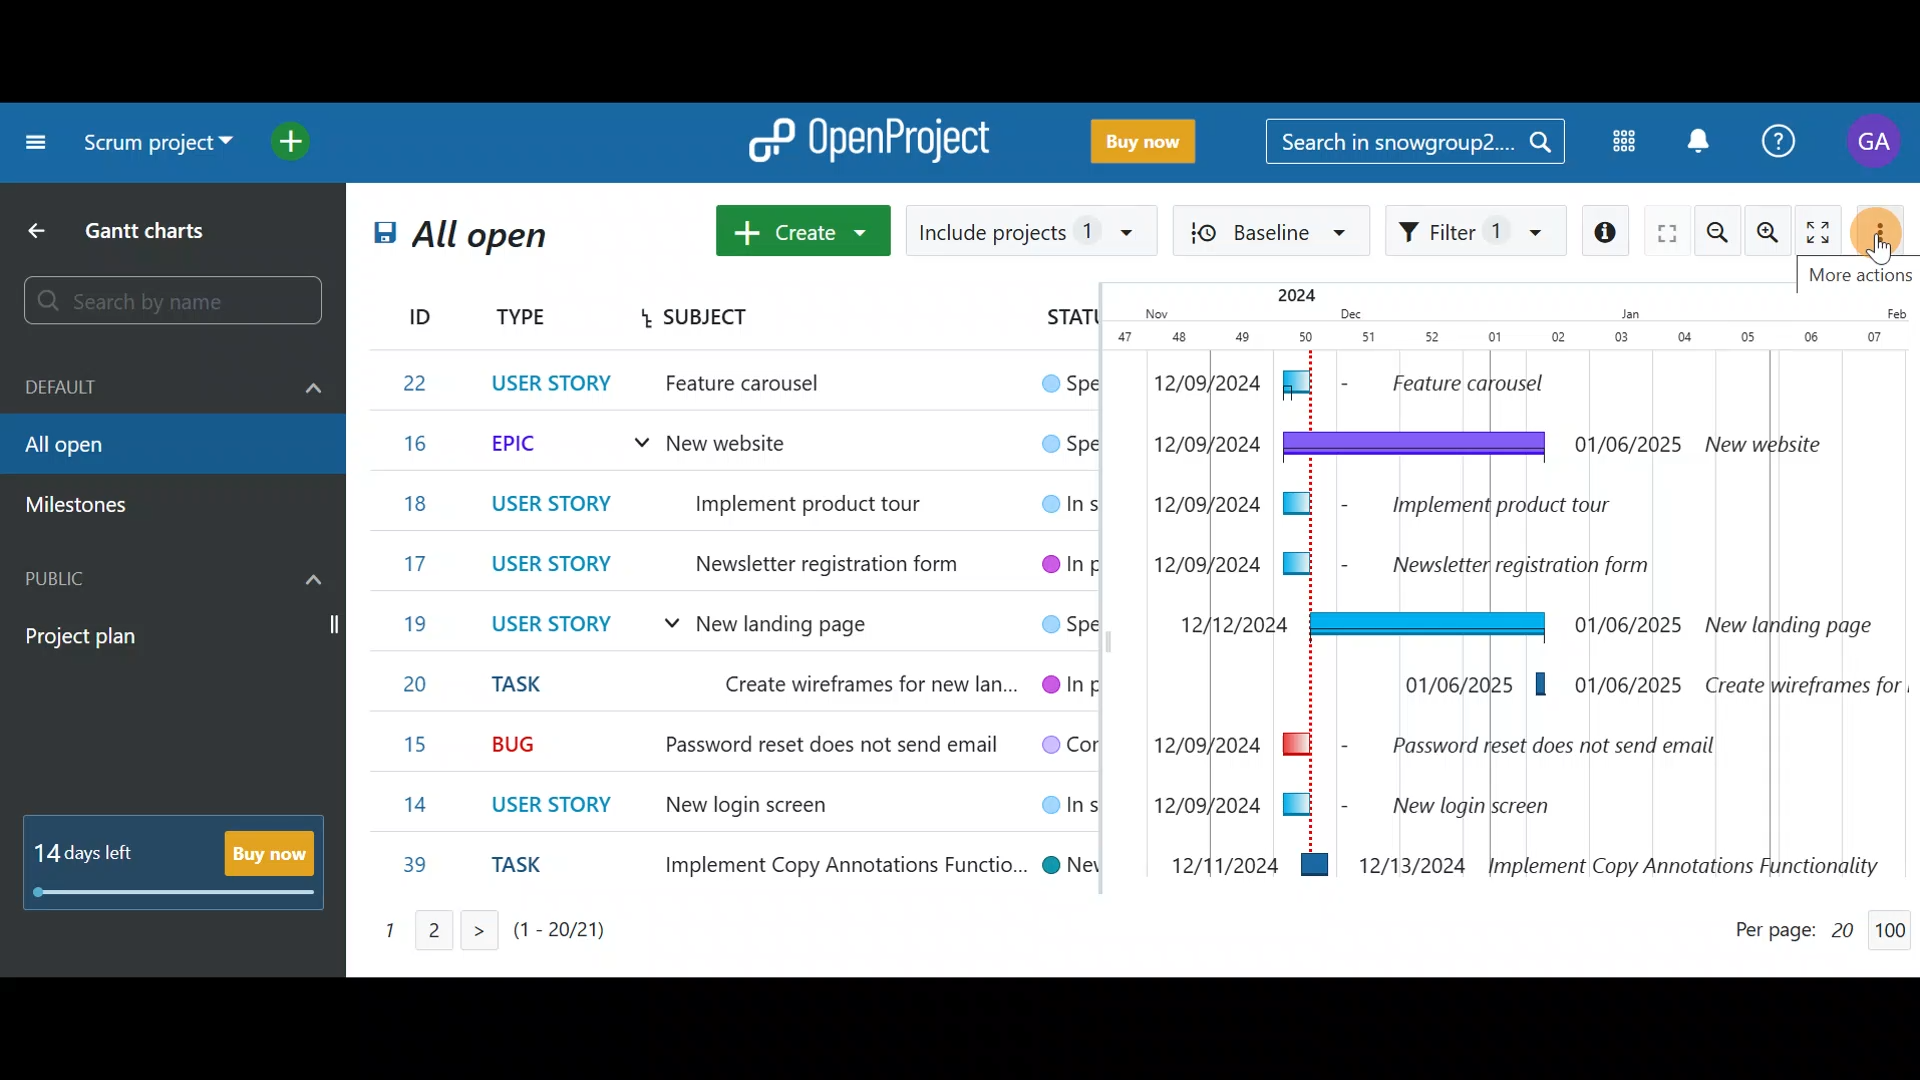  What do you see at coordinates (416, 866) in the screenshot?
I see `39` at bounding box center [416, 866].